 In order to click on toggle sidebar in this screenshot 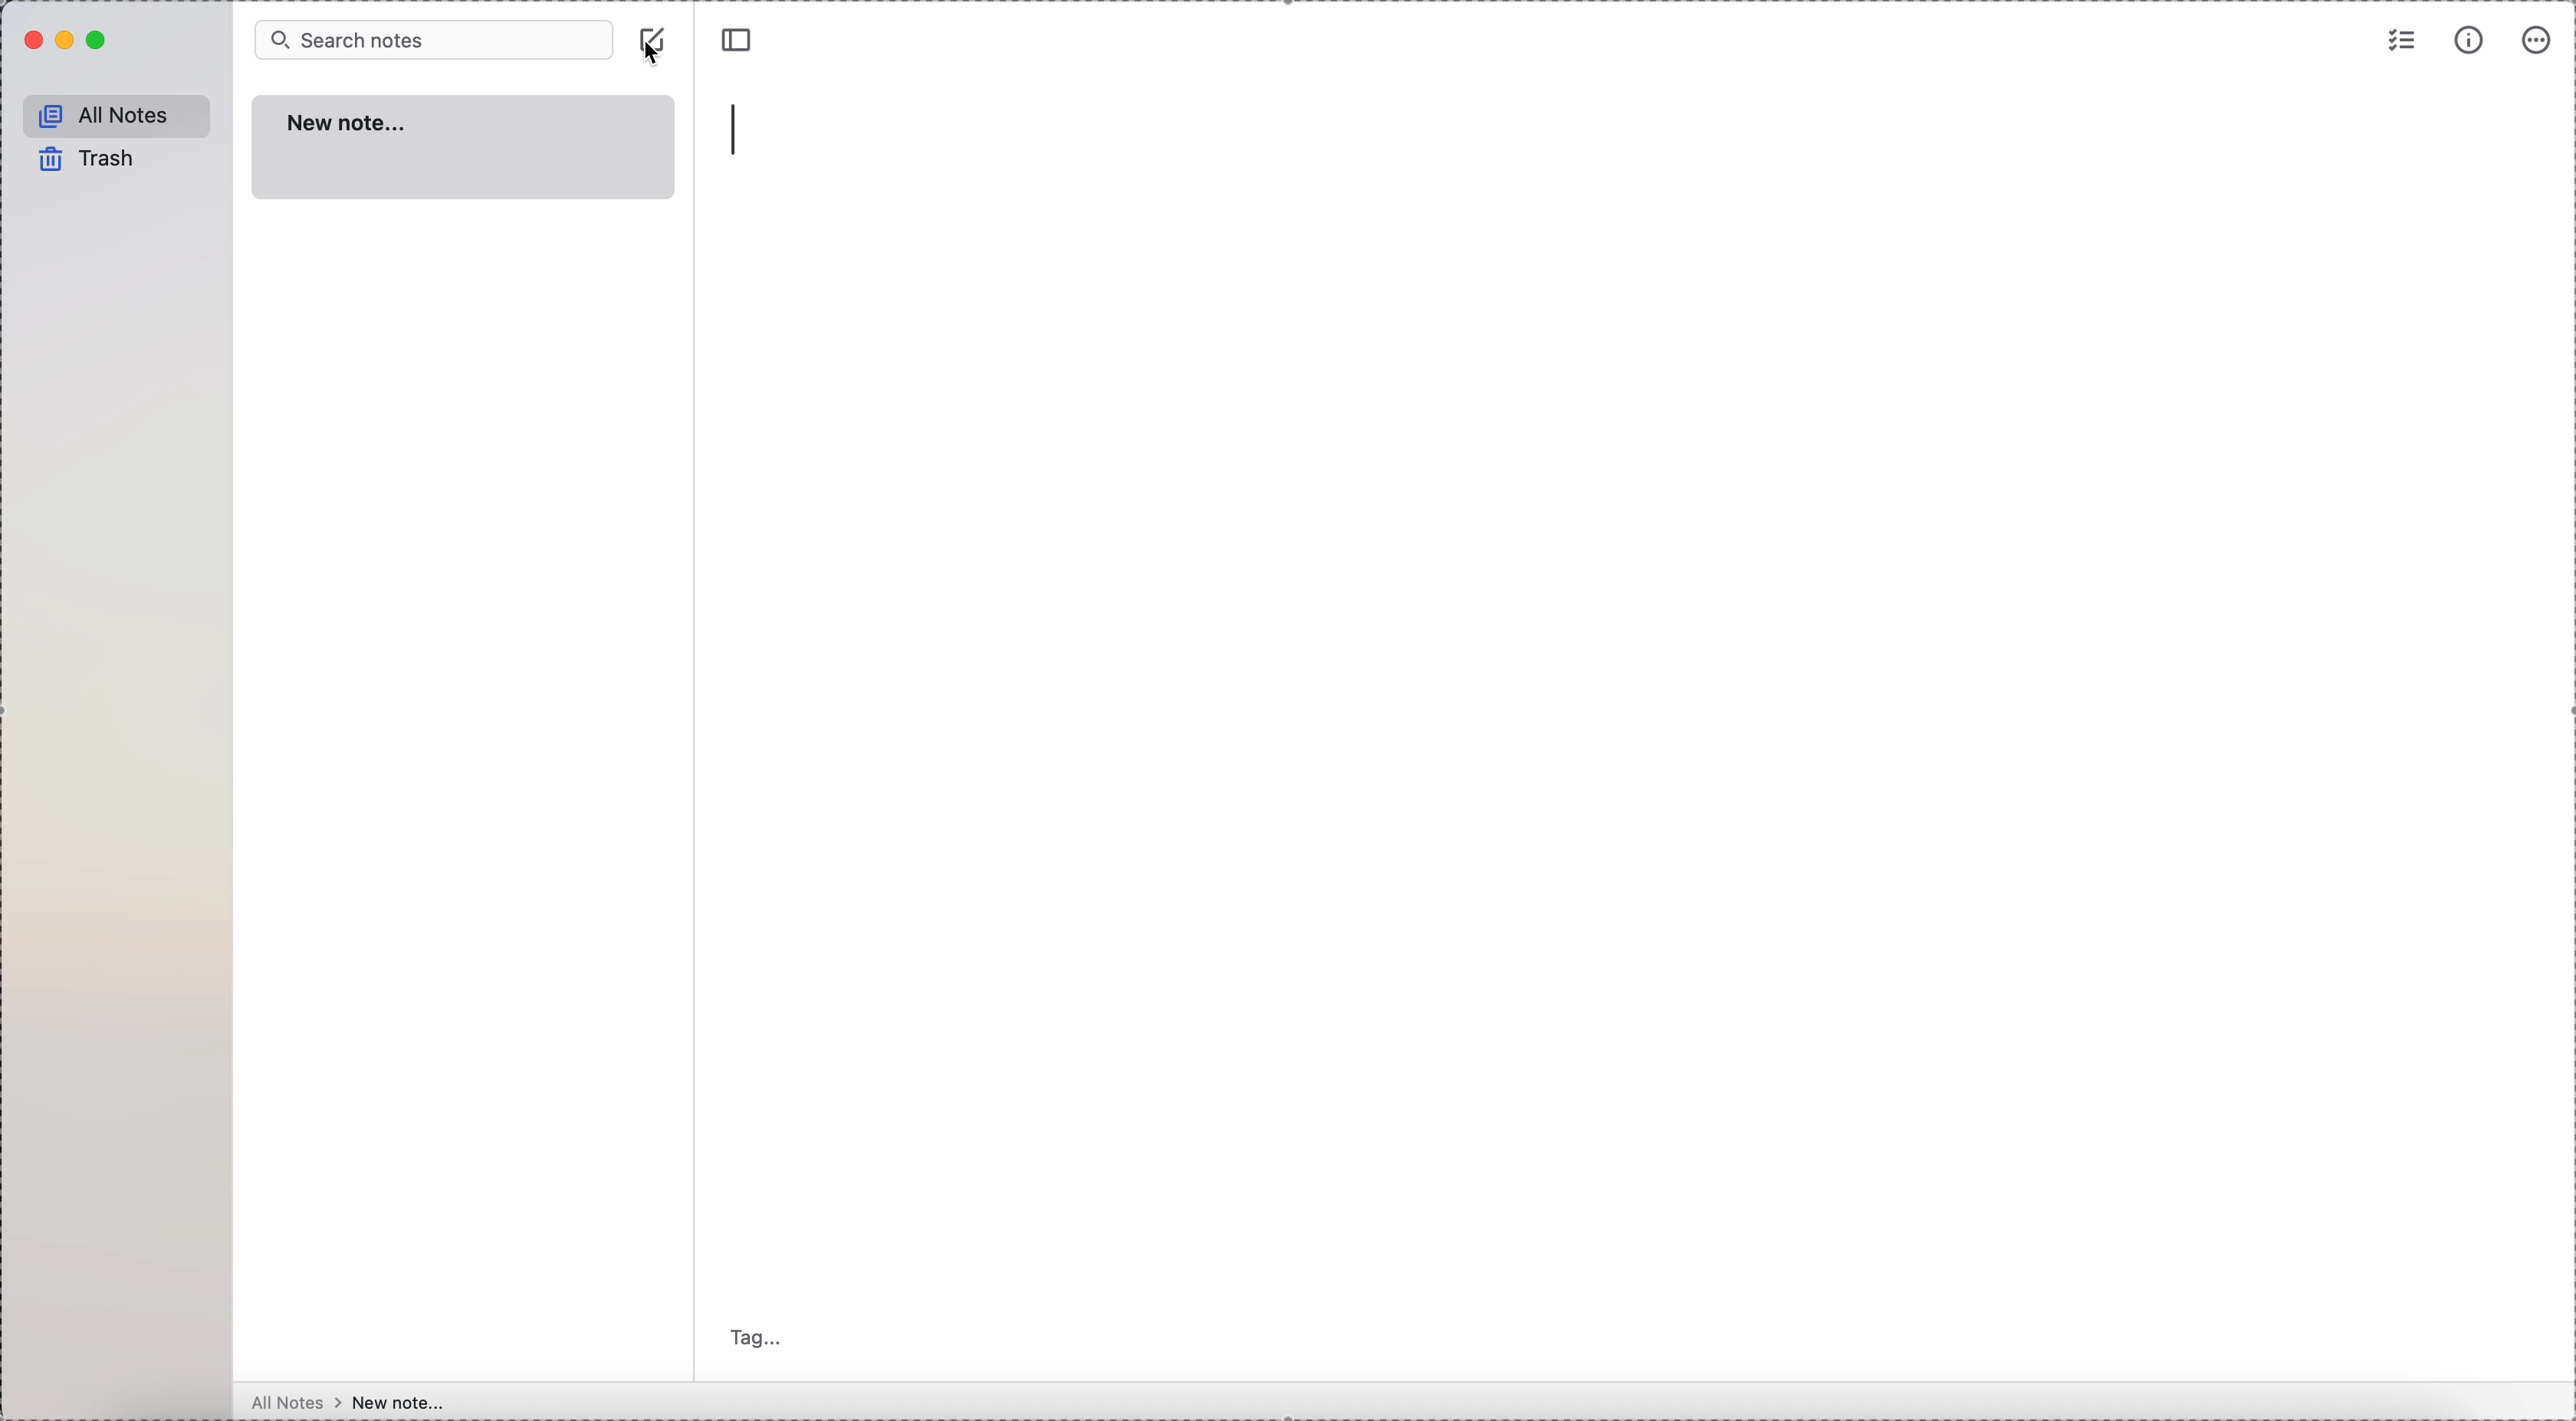, I will do `click(734, 40)`.